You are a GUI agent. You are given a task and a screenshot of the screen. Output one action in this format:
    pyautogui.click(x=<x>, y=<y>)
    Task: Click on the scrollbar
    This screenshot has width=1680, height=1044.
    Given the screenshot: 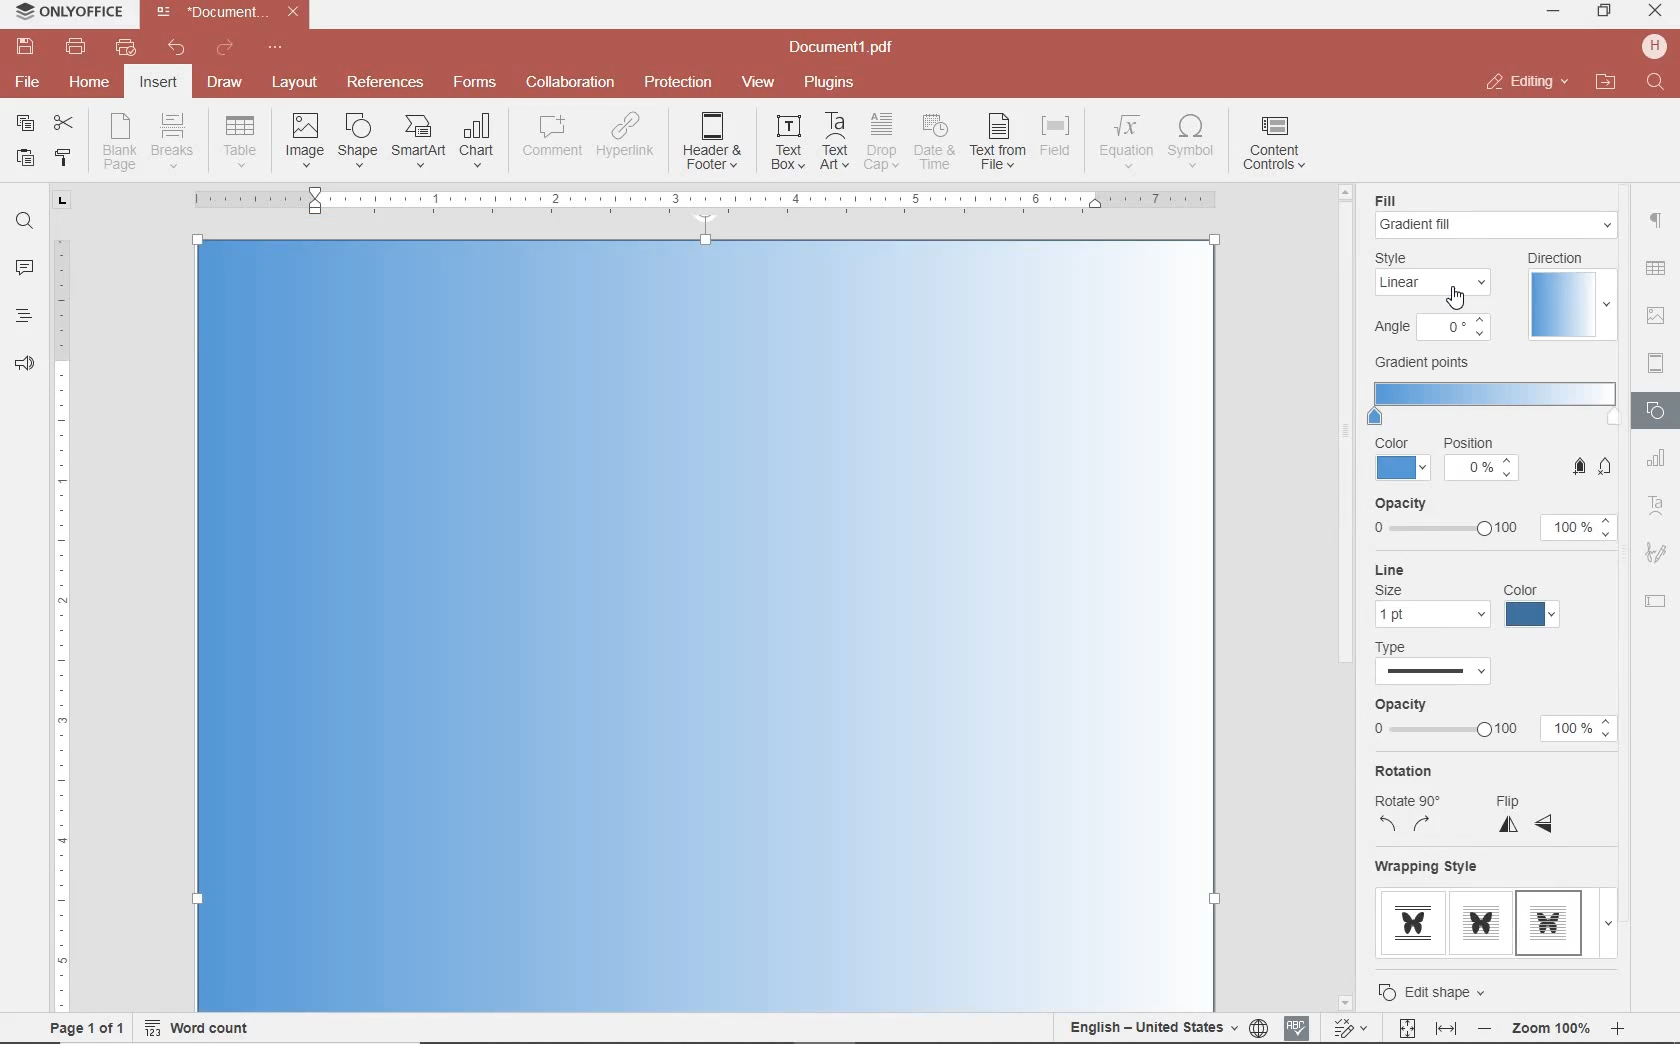 What is the action you would take?
    pyautogui.click(x=1628, y=775)
    